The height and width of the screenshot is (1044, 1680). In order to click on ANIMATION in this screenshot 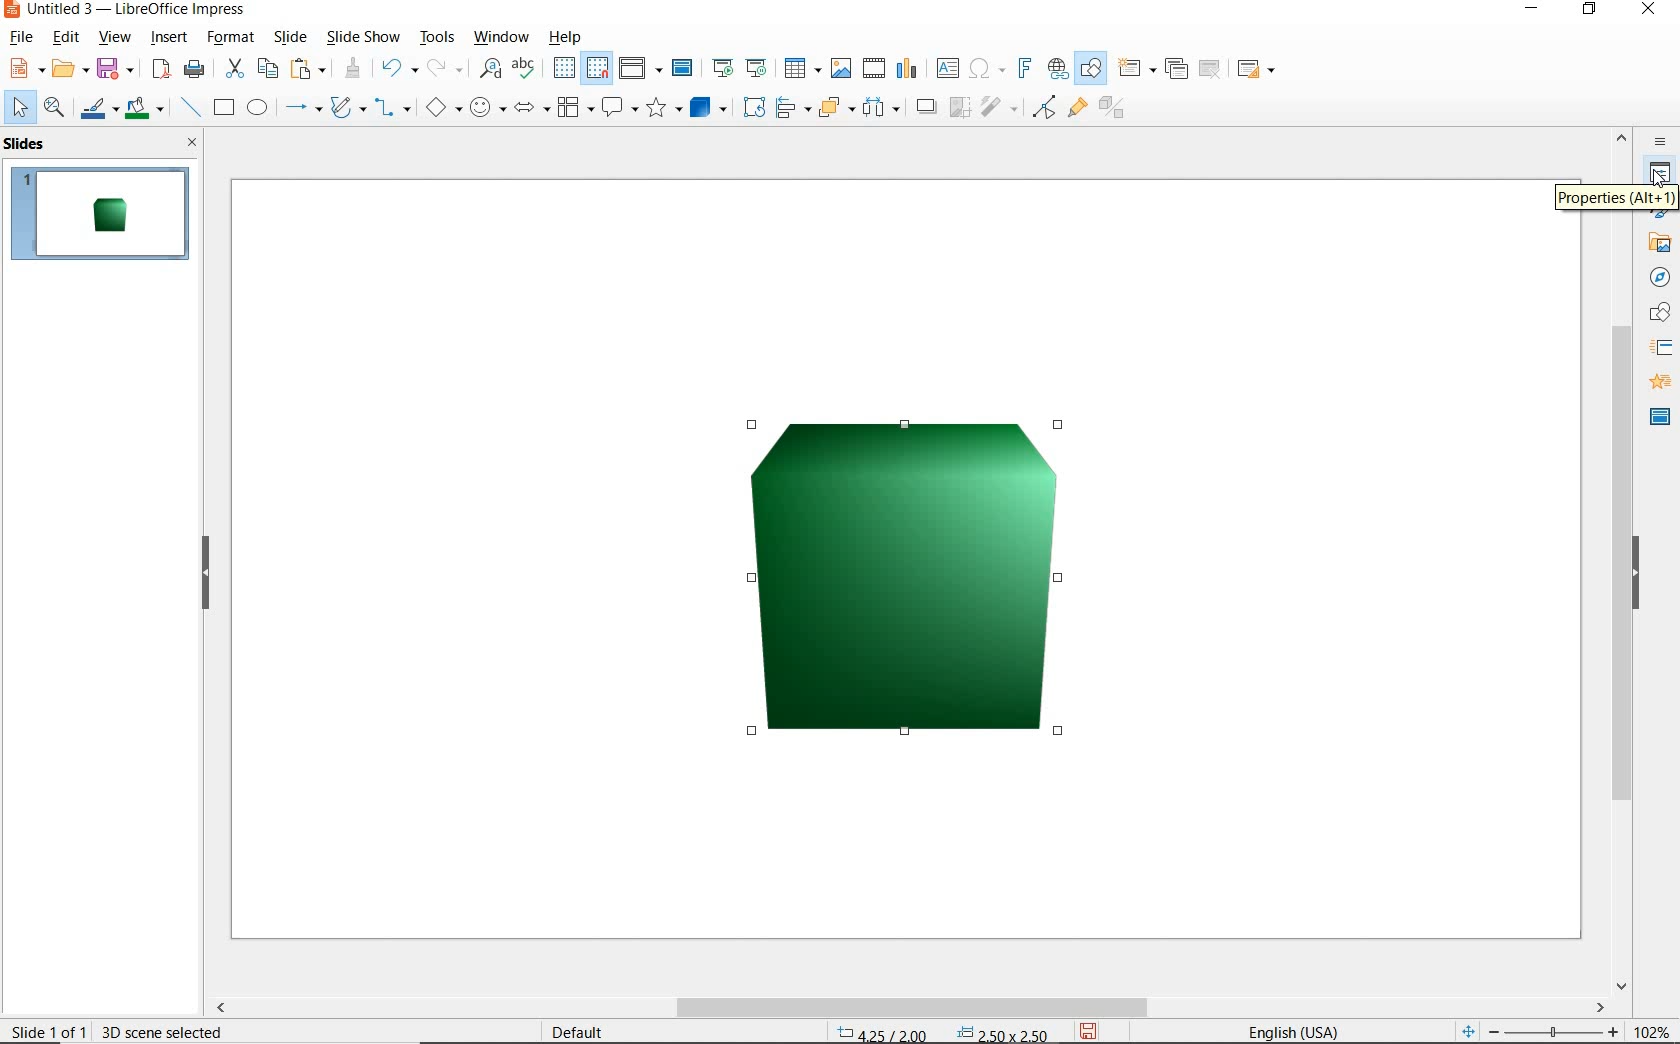, I will do `click(1661, 385)`.